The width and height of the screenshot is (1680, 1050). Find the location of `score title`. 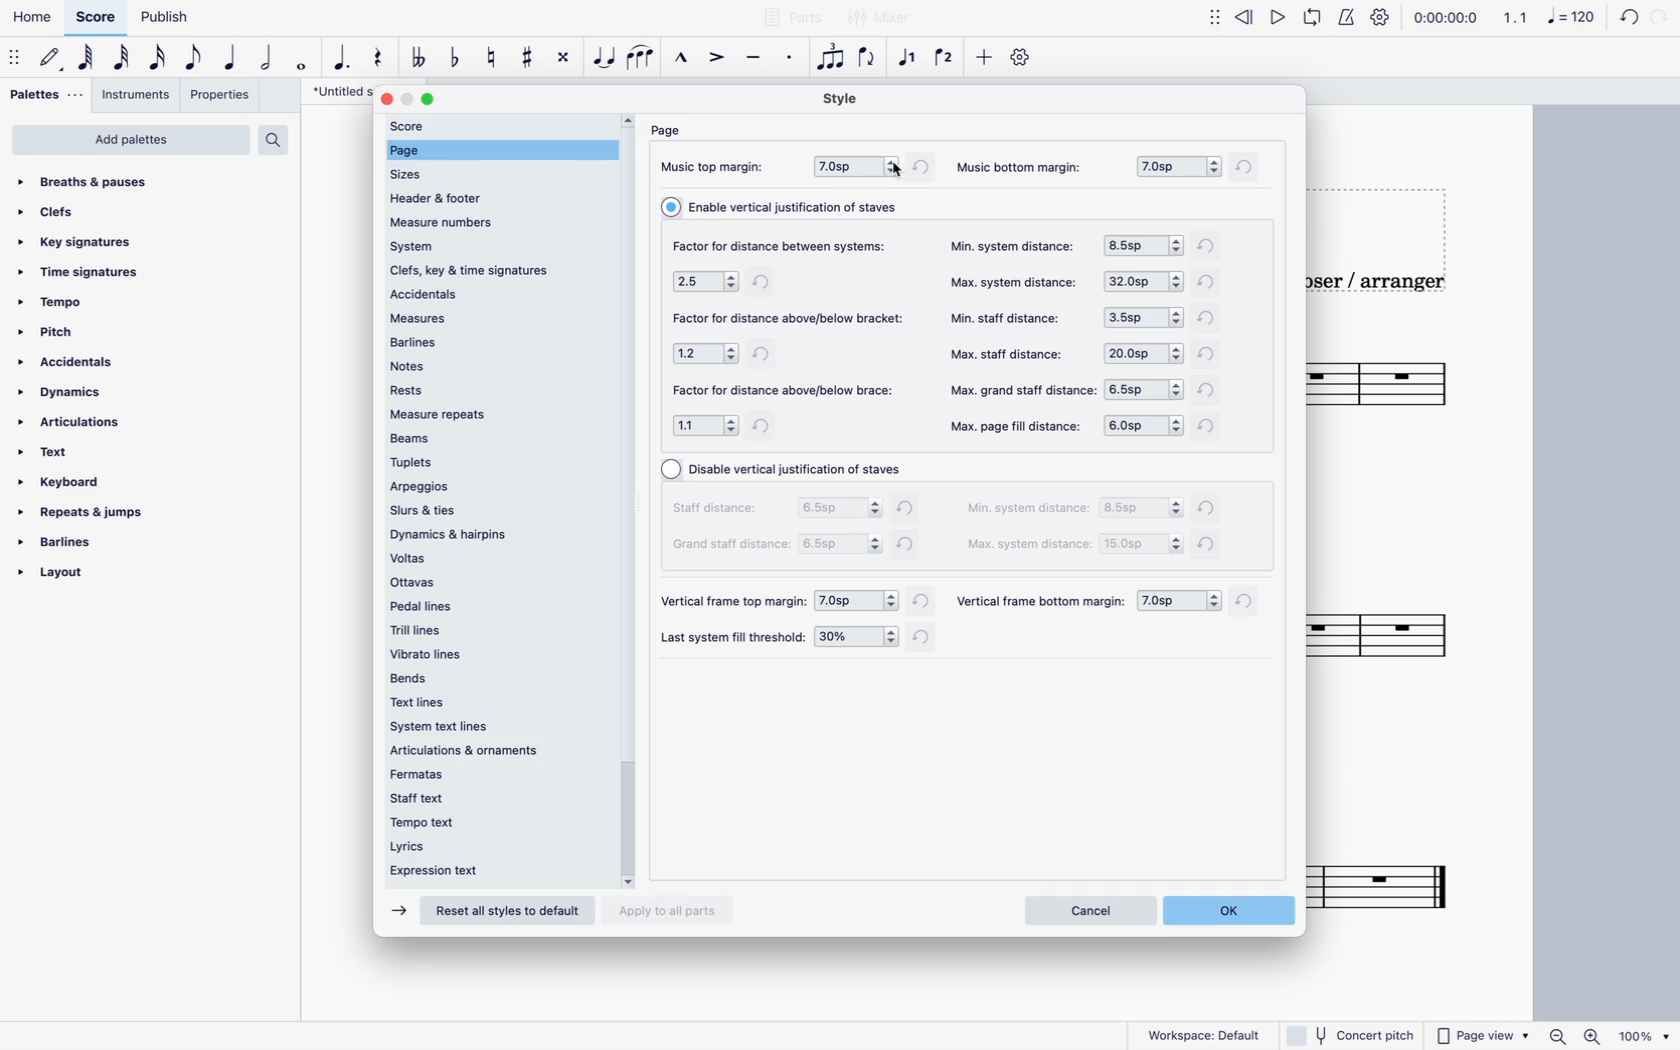

score title is located at coordinates (333, 92).